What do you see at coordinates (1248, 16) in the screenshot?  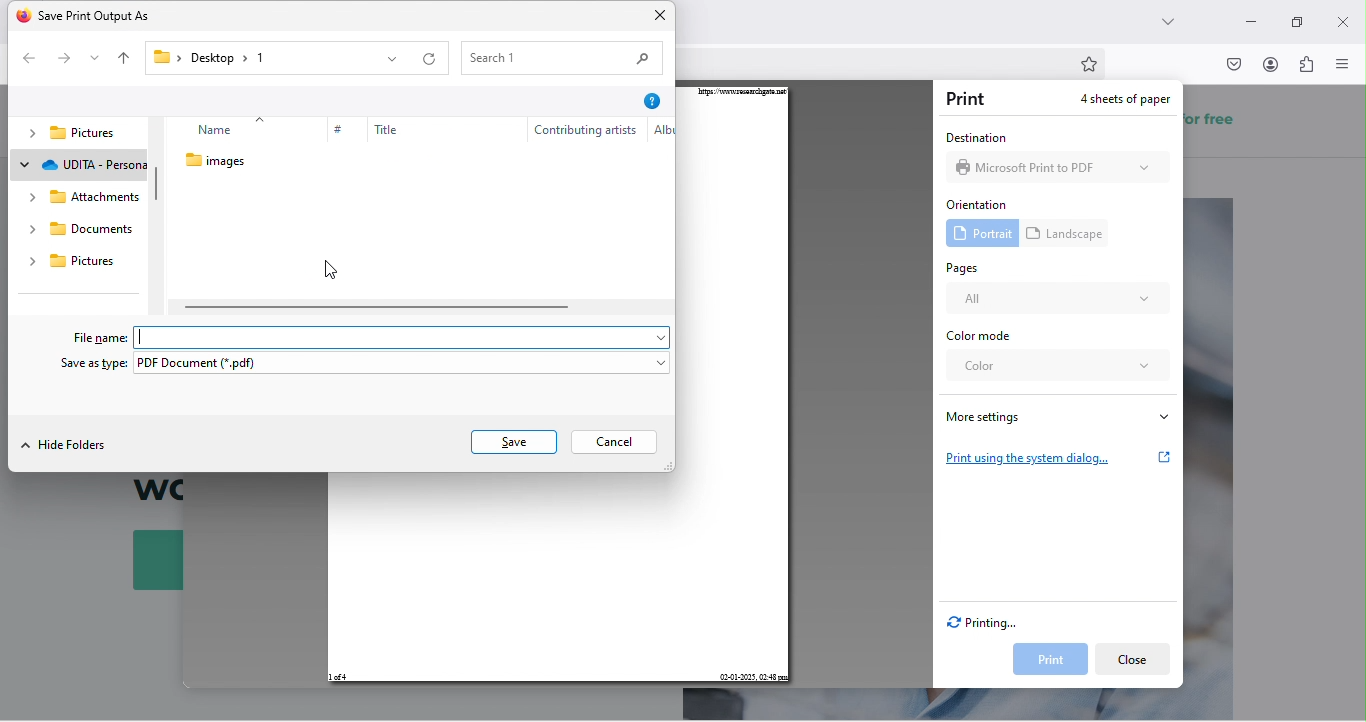 I see `minimize` at bounding box center [1248, 16].